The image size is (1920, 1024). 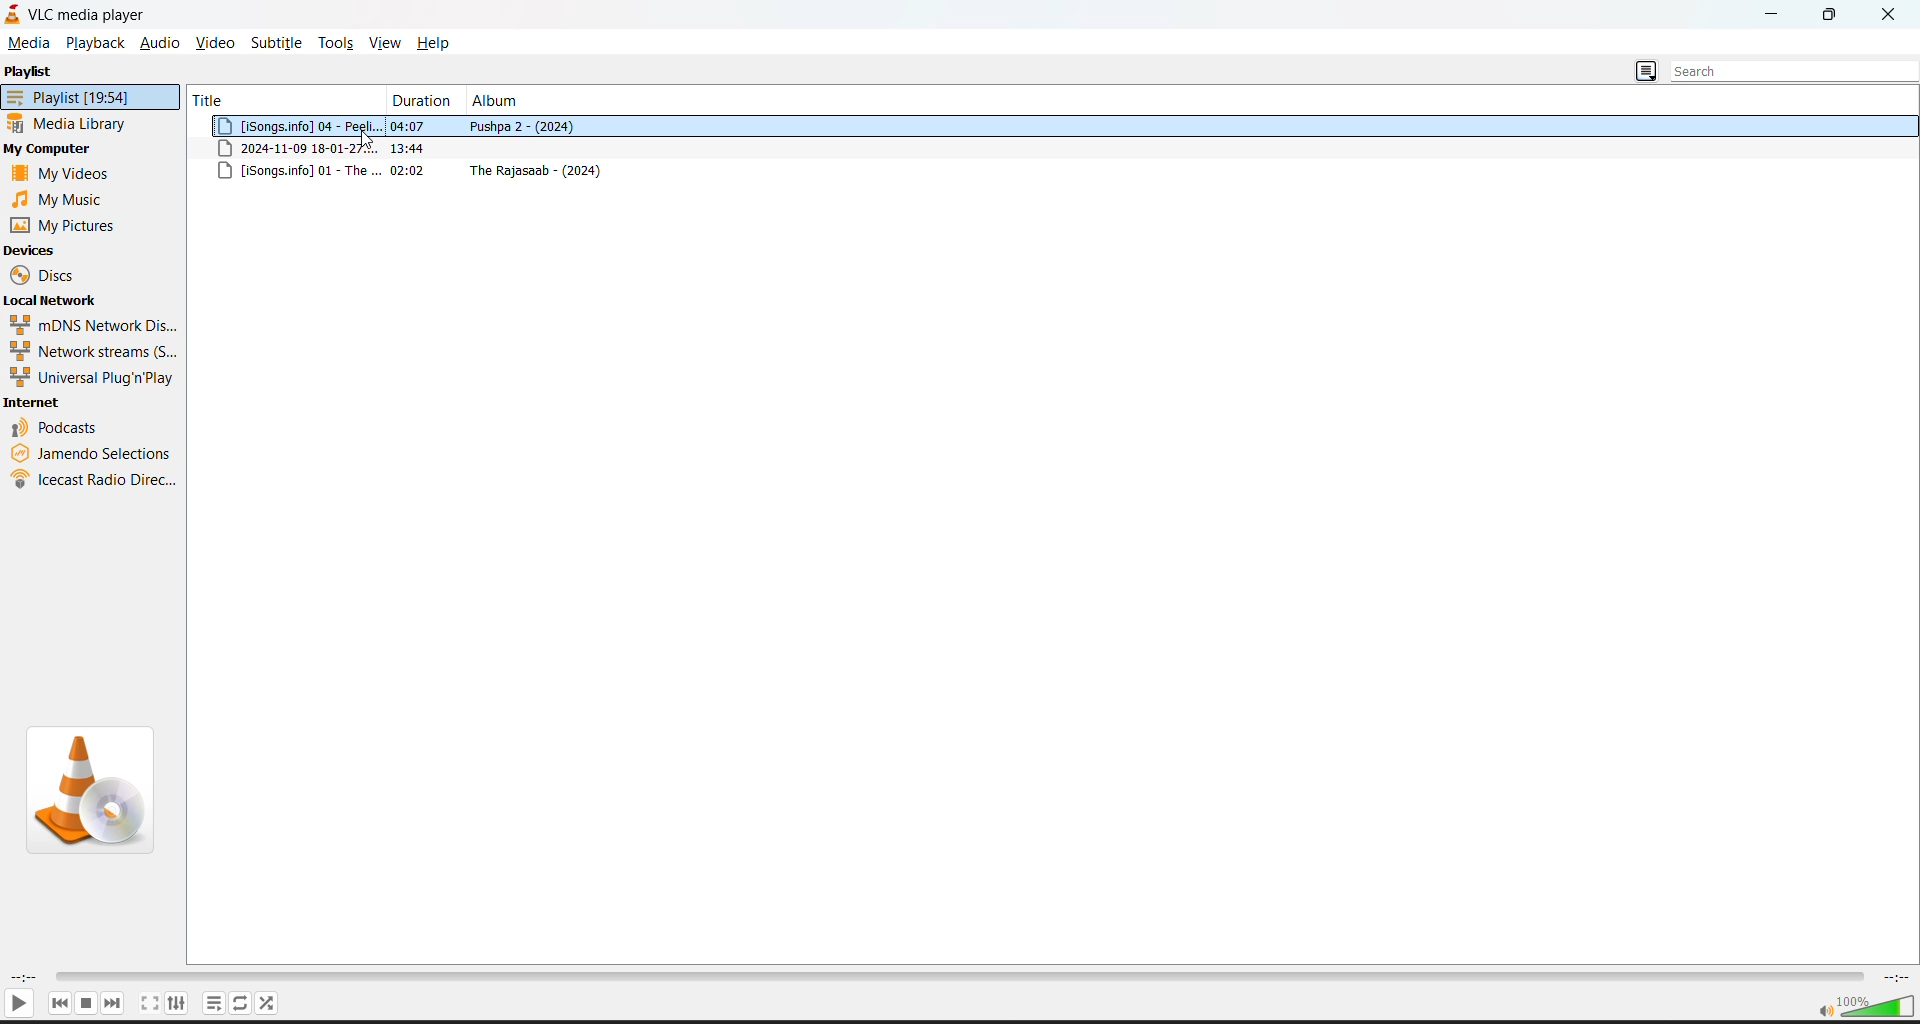 What do you see at coordinates (214, 42) in the screenshot?
I see `video` at bounding box center [214, 42].